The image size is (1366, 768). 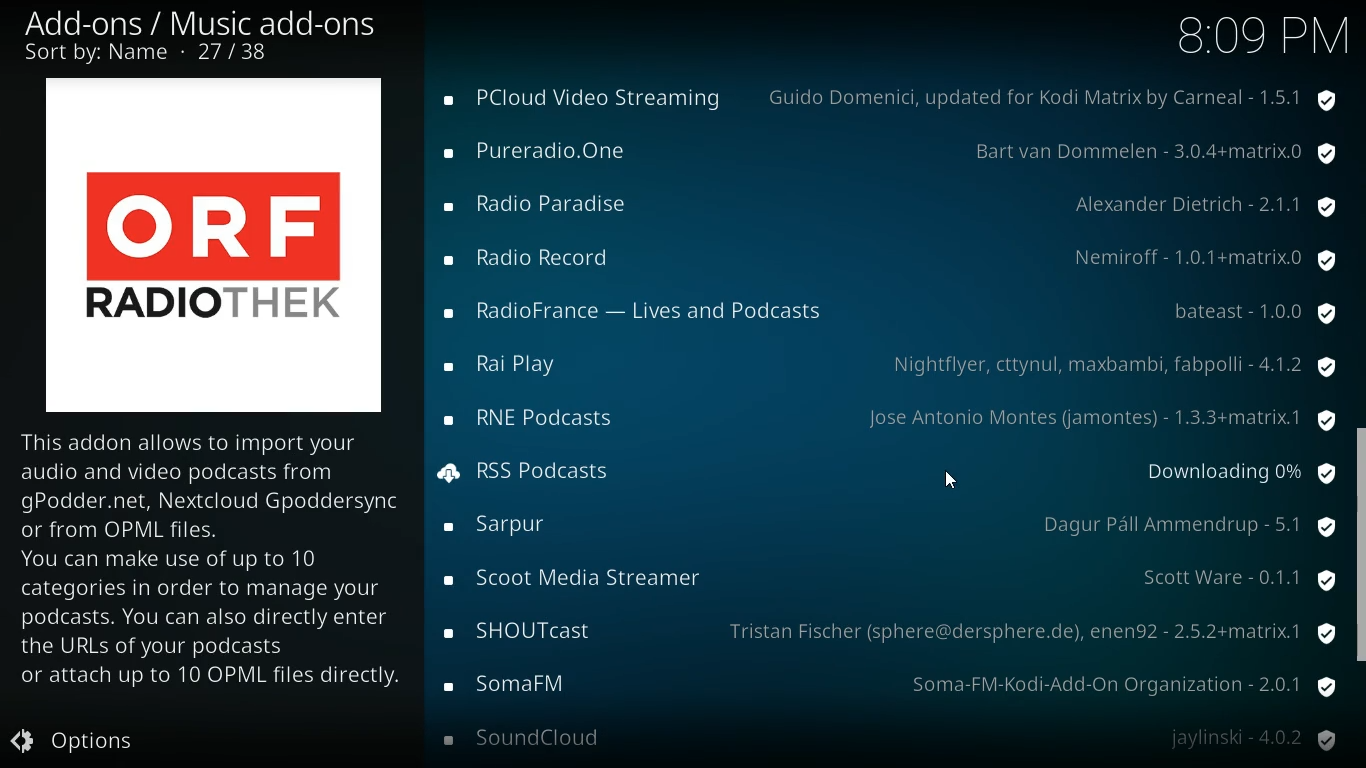 What do you see at coordinates (1210, 257) in the screenshot?
I see `provider` at bounding box center [1210, 257].